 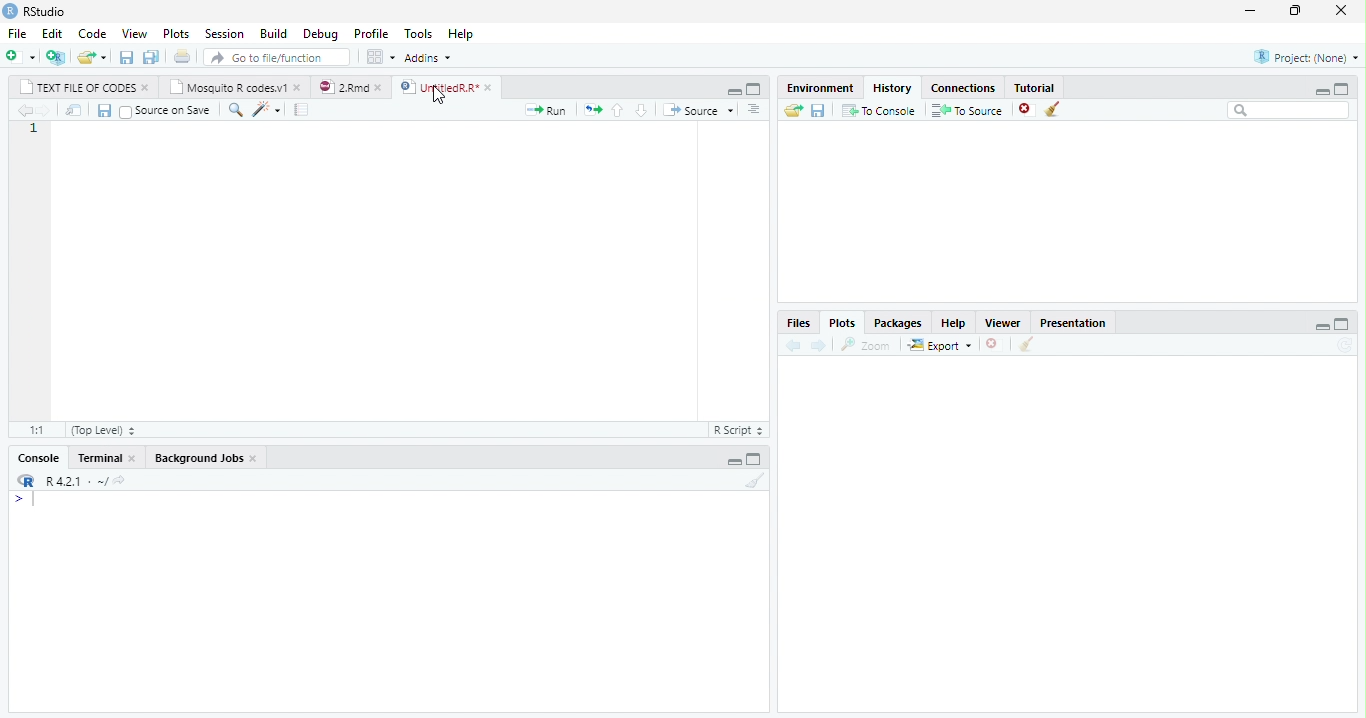 I want to click on tutorial, so click(x=1045, y=88).